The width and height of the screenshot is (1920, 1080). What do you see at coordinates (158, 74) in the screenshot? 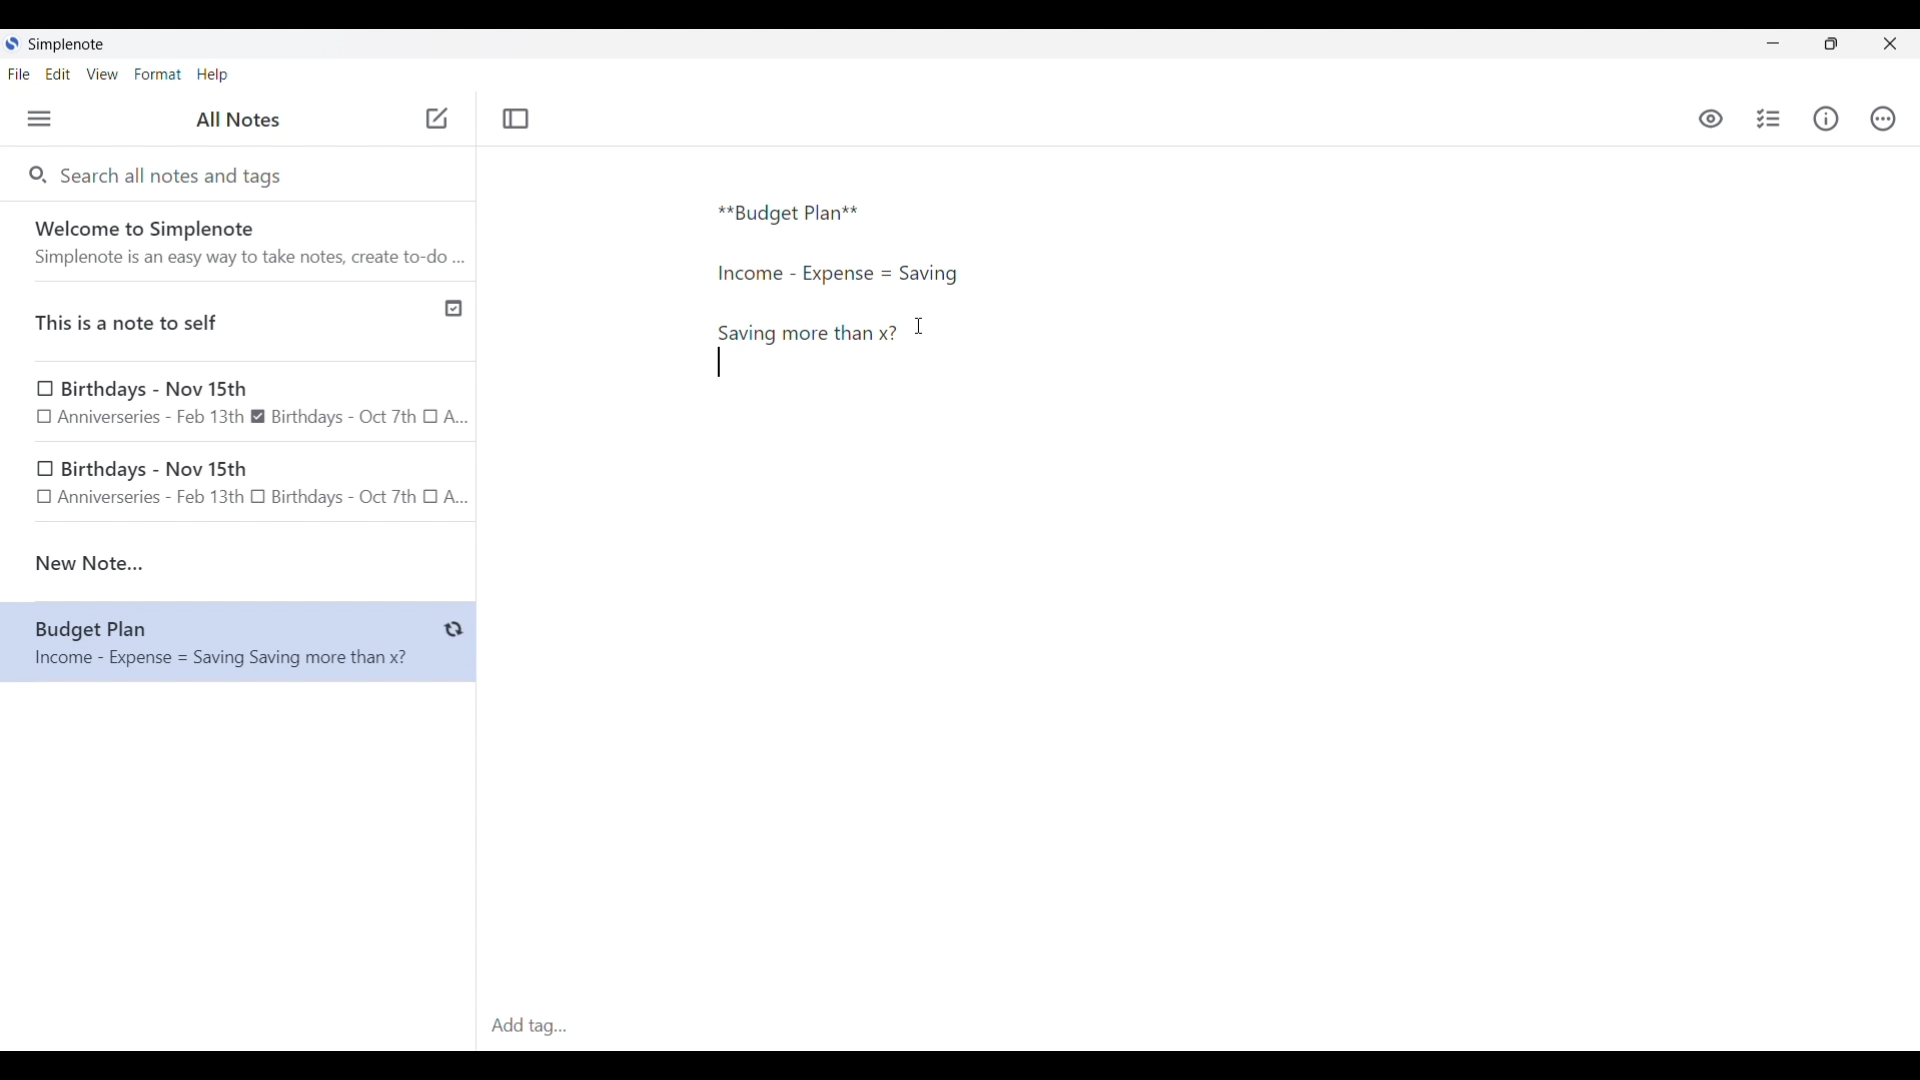
I see `Format menu` at bounding box center [158, 74].